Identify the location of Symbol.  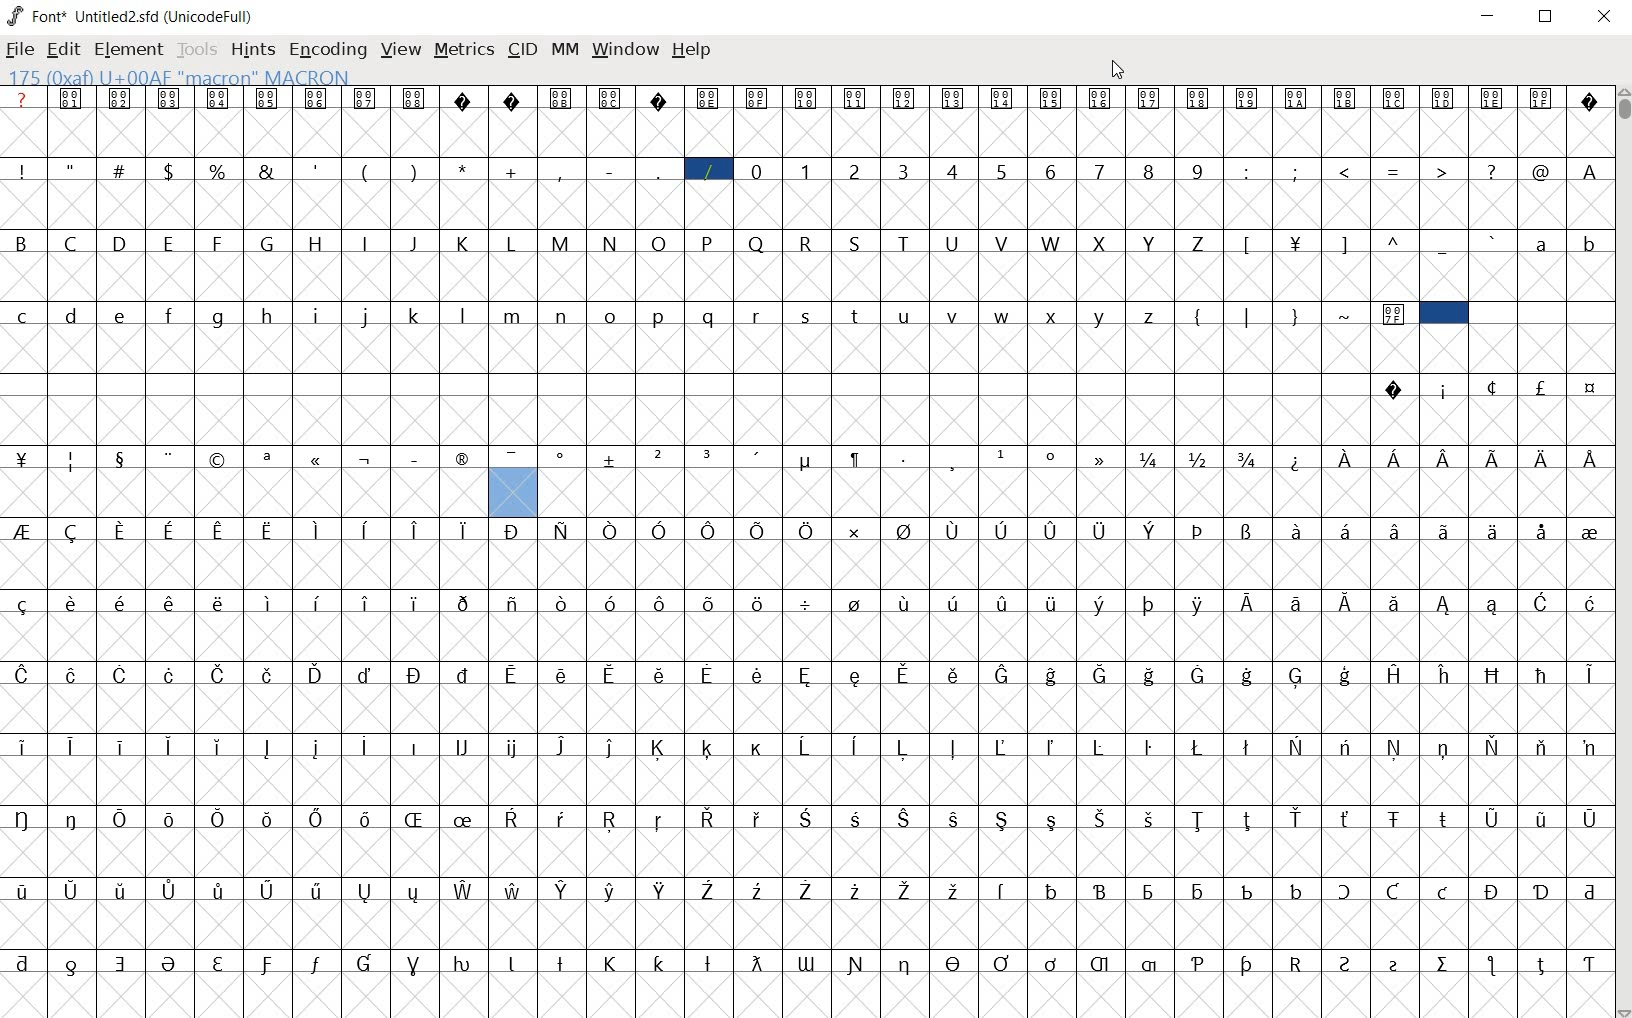
(1587, 97).